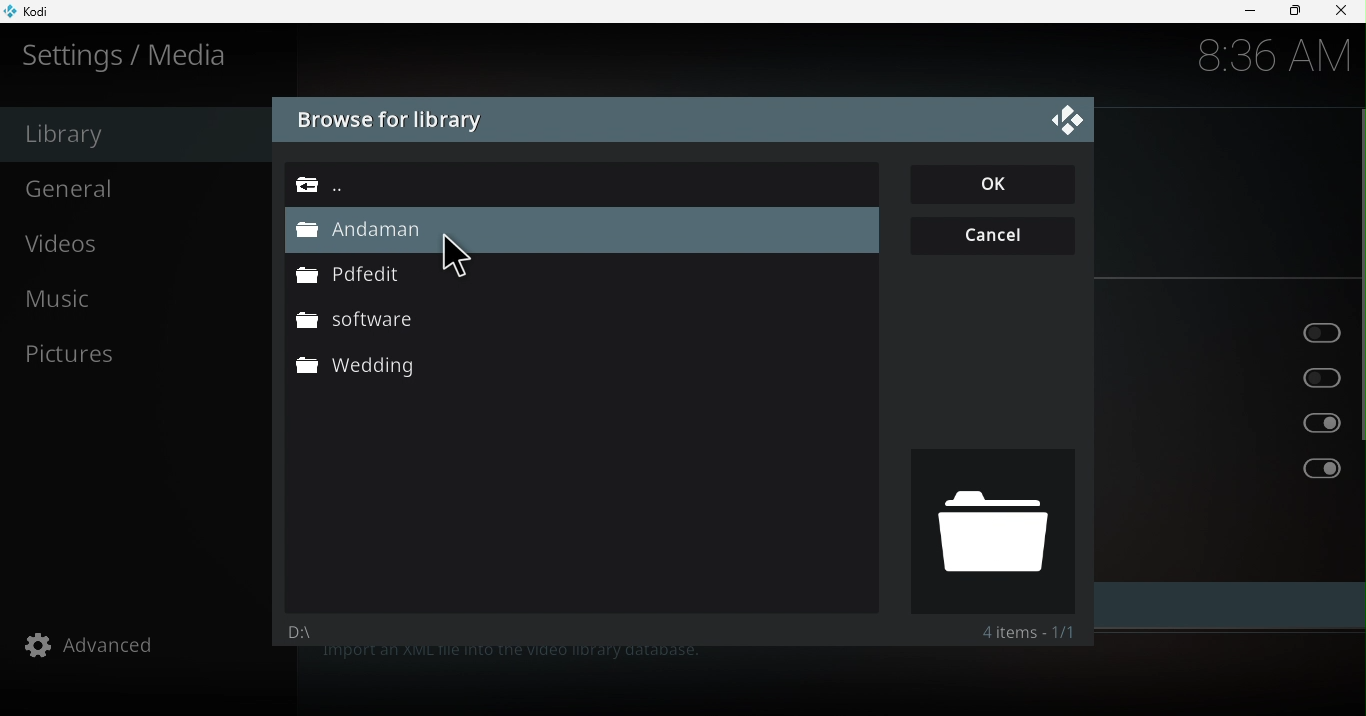 The image size is (1366, 716). I want to click on General, so click(143, 187).